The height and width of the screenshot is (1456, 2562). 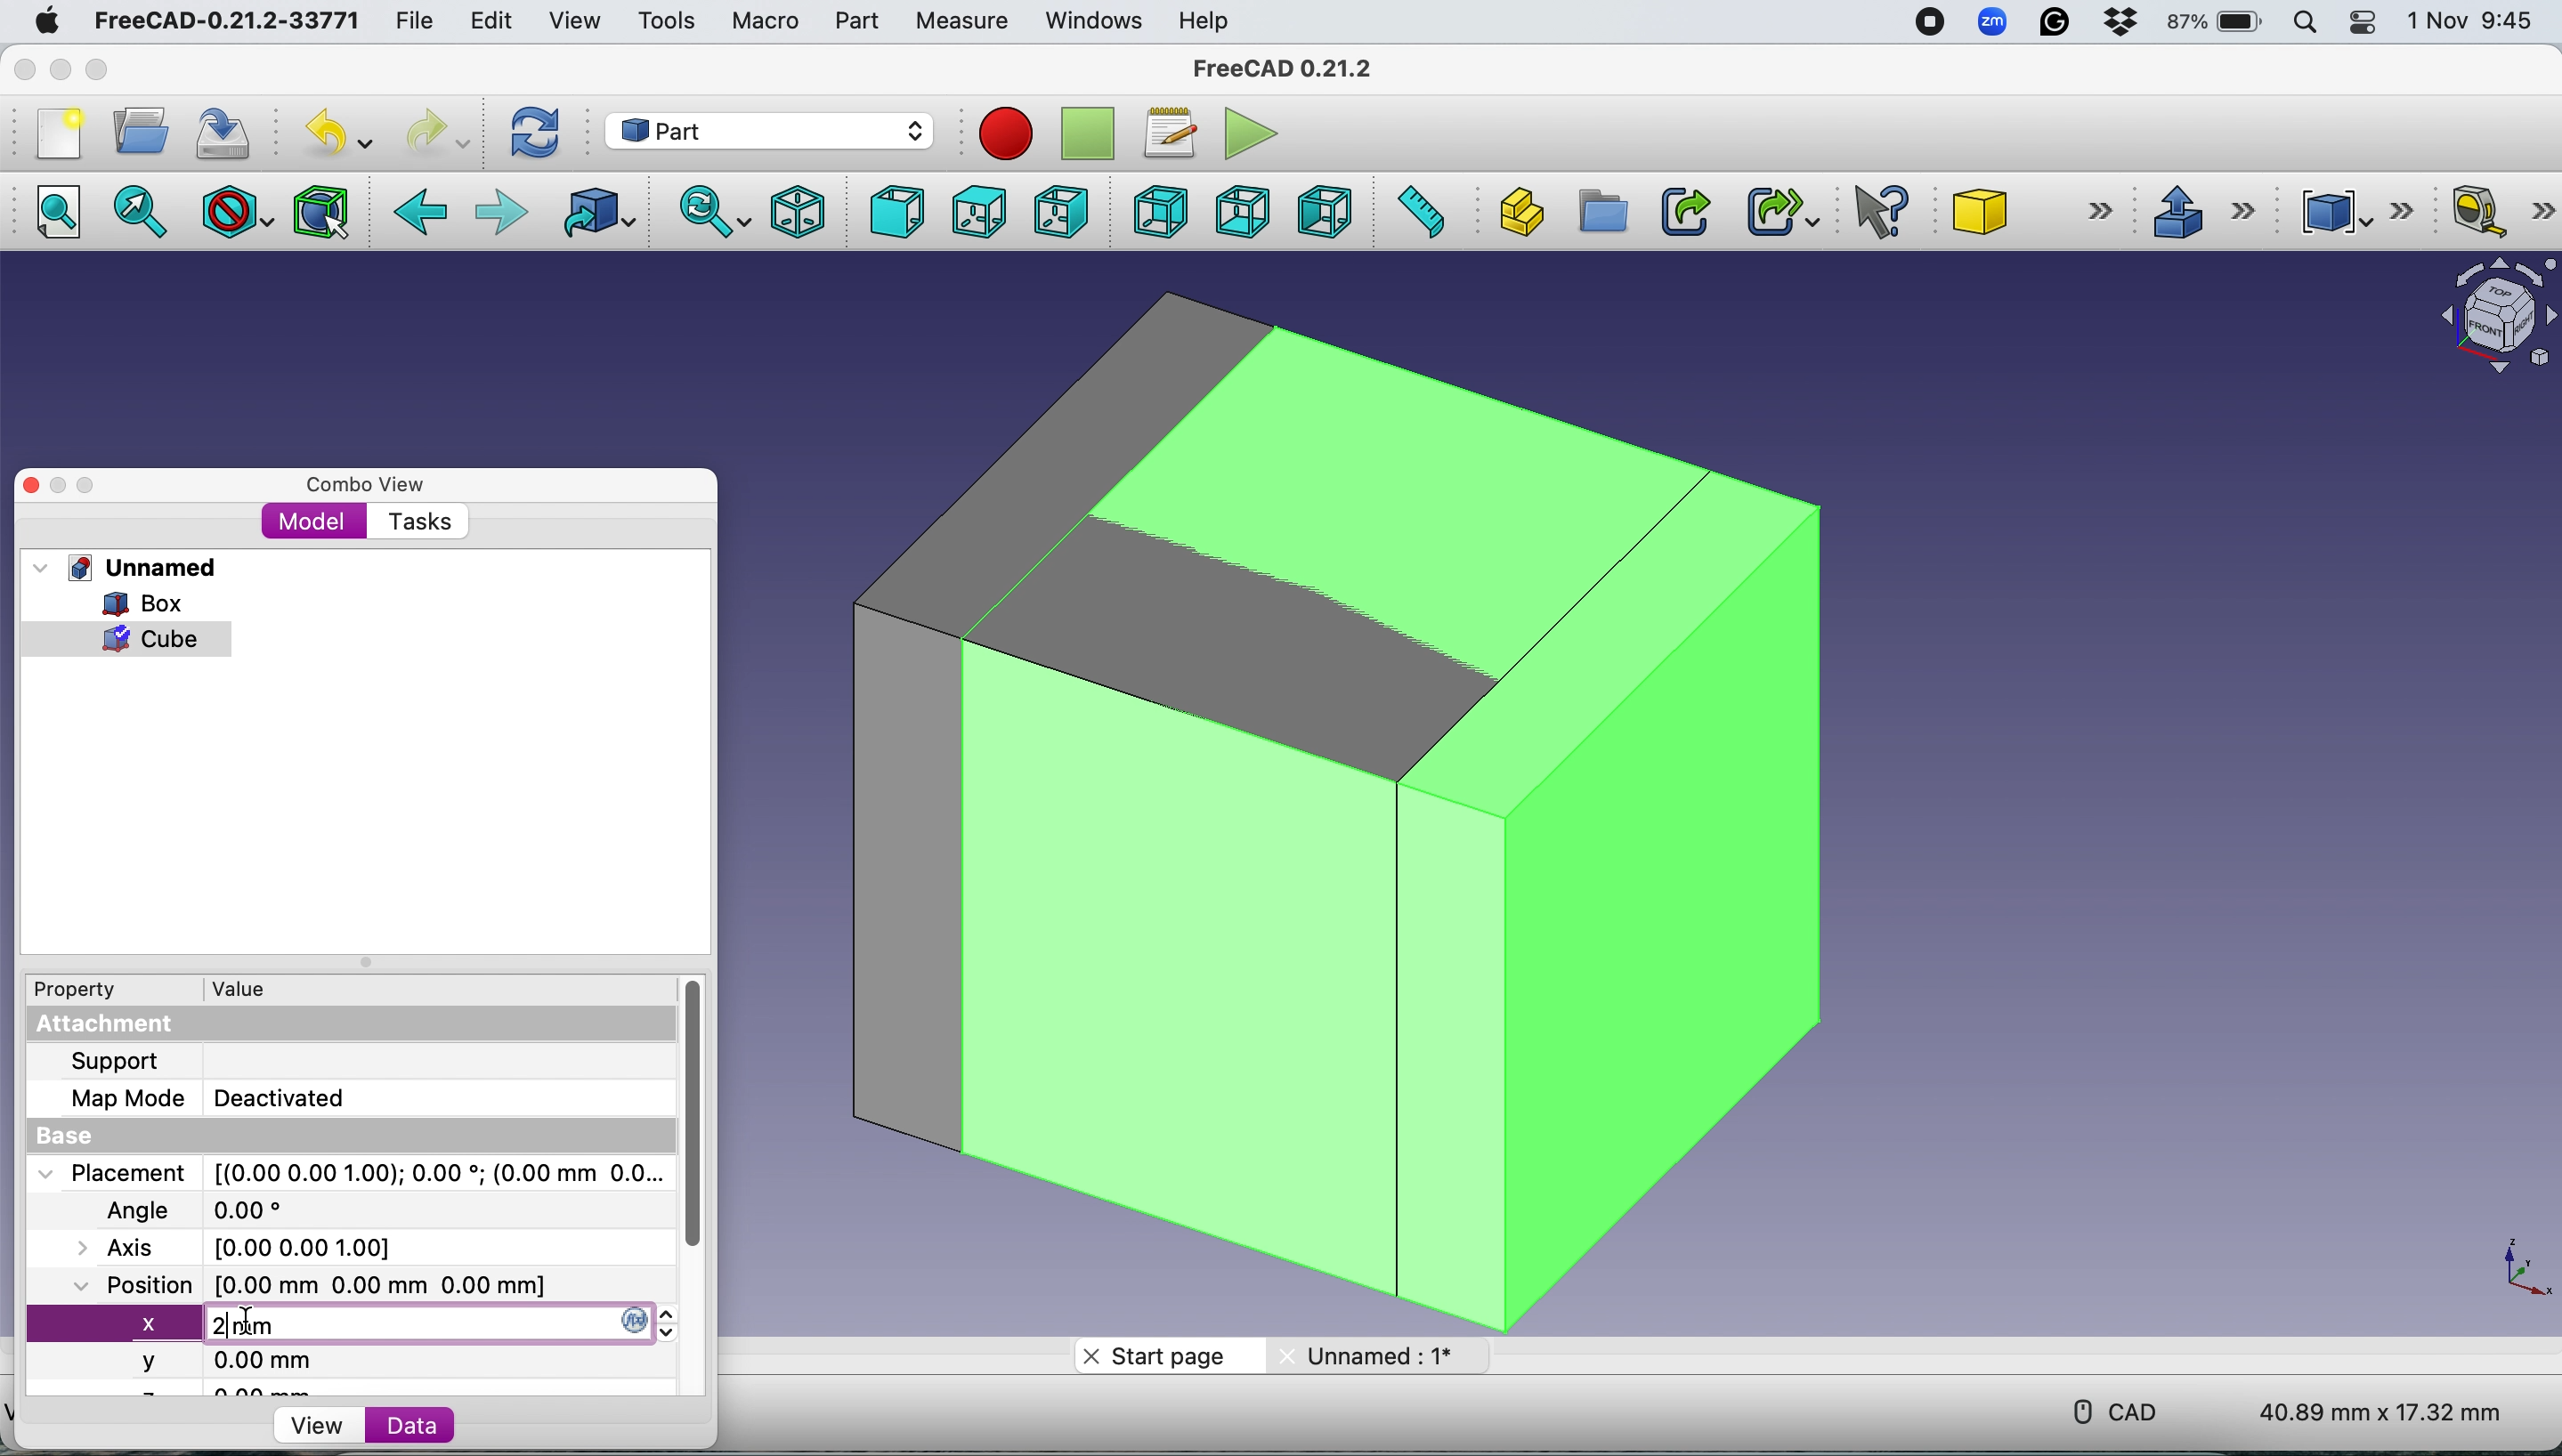 I want to click on Undo, so click(x=343, y=133).